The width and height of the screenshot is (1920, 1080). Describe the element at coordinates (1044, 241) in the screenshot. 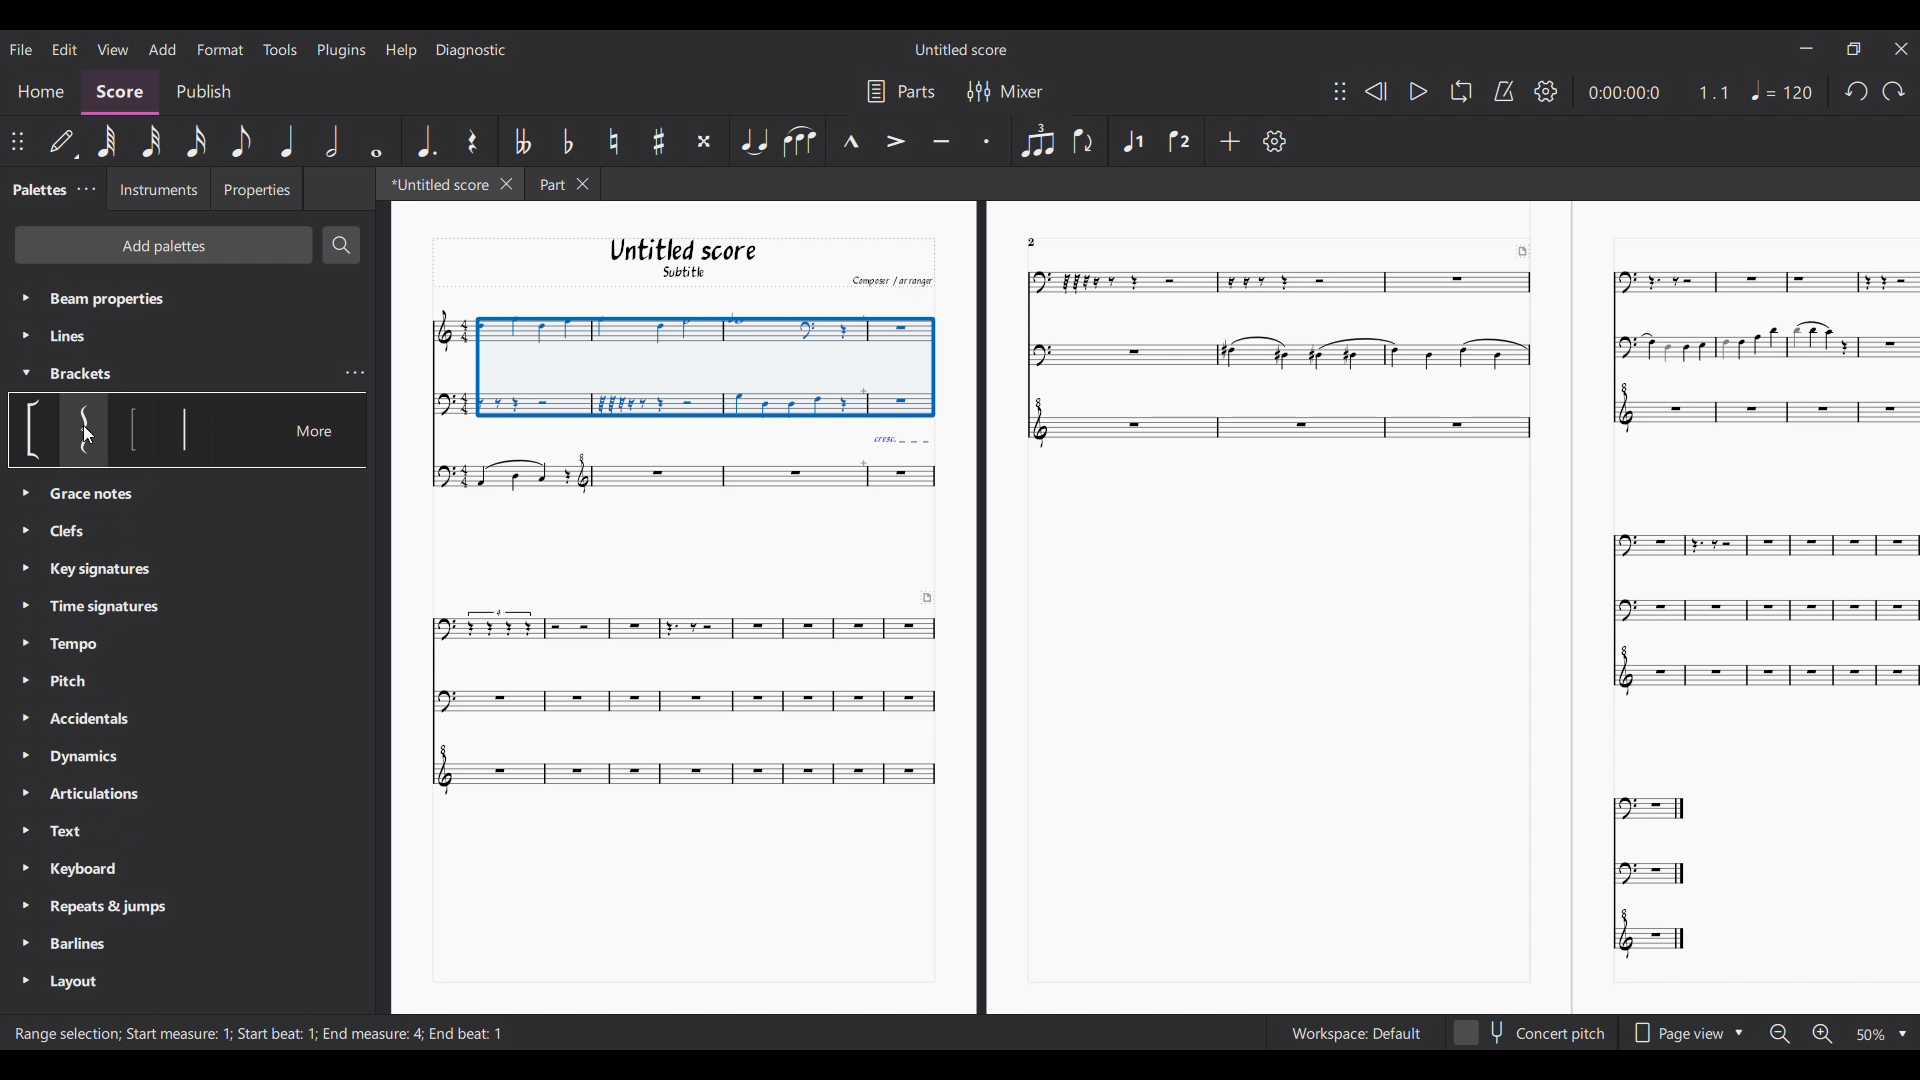

I see `2` at that location.